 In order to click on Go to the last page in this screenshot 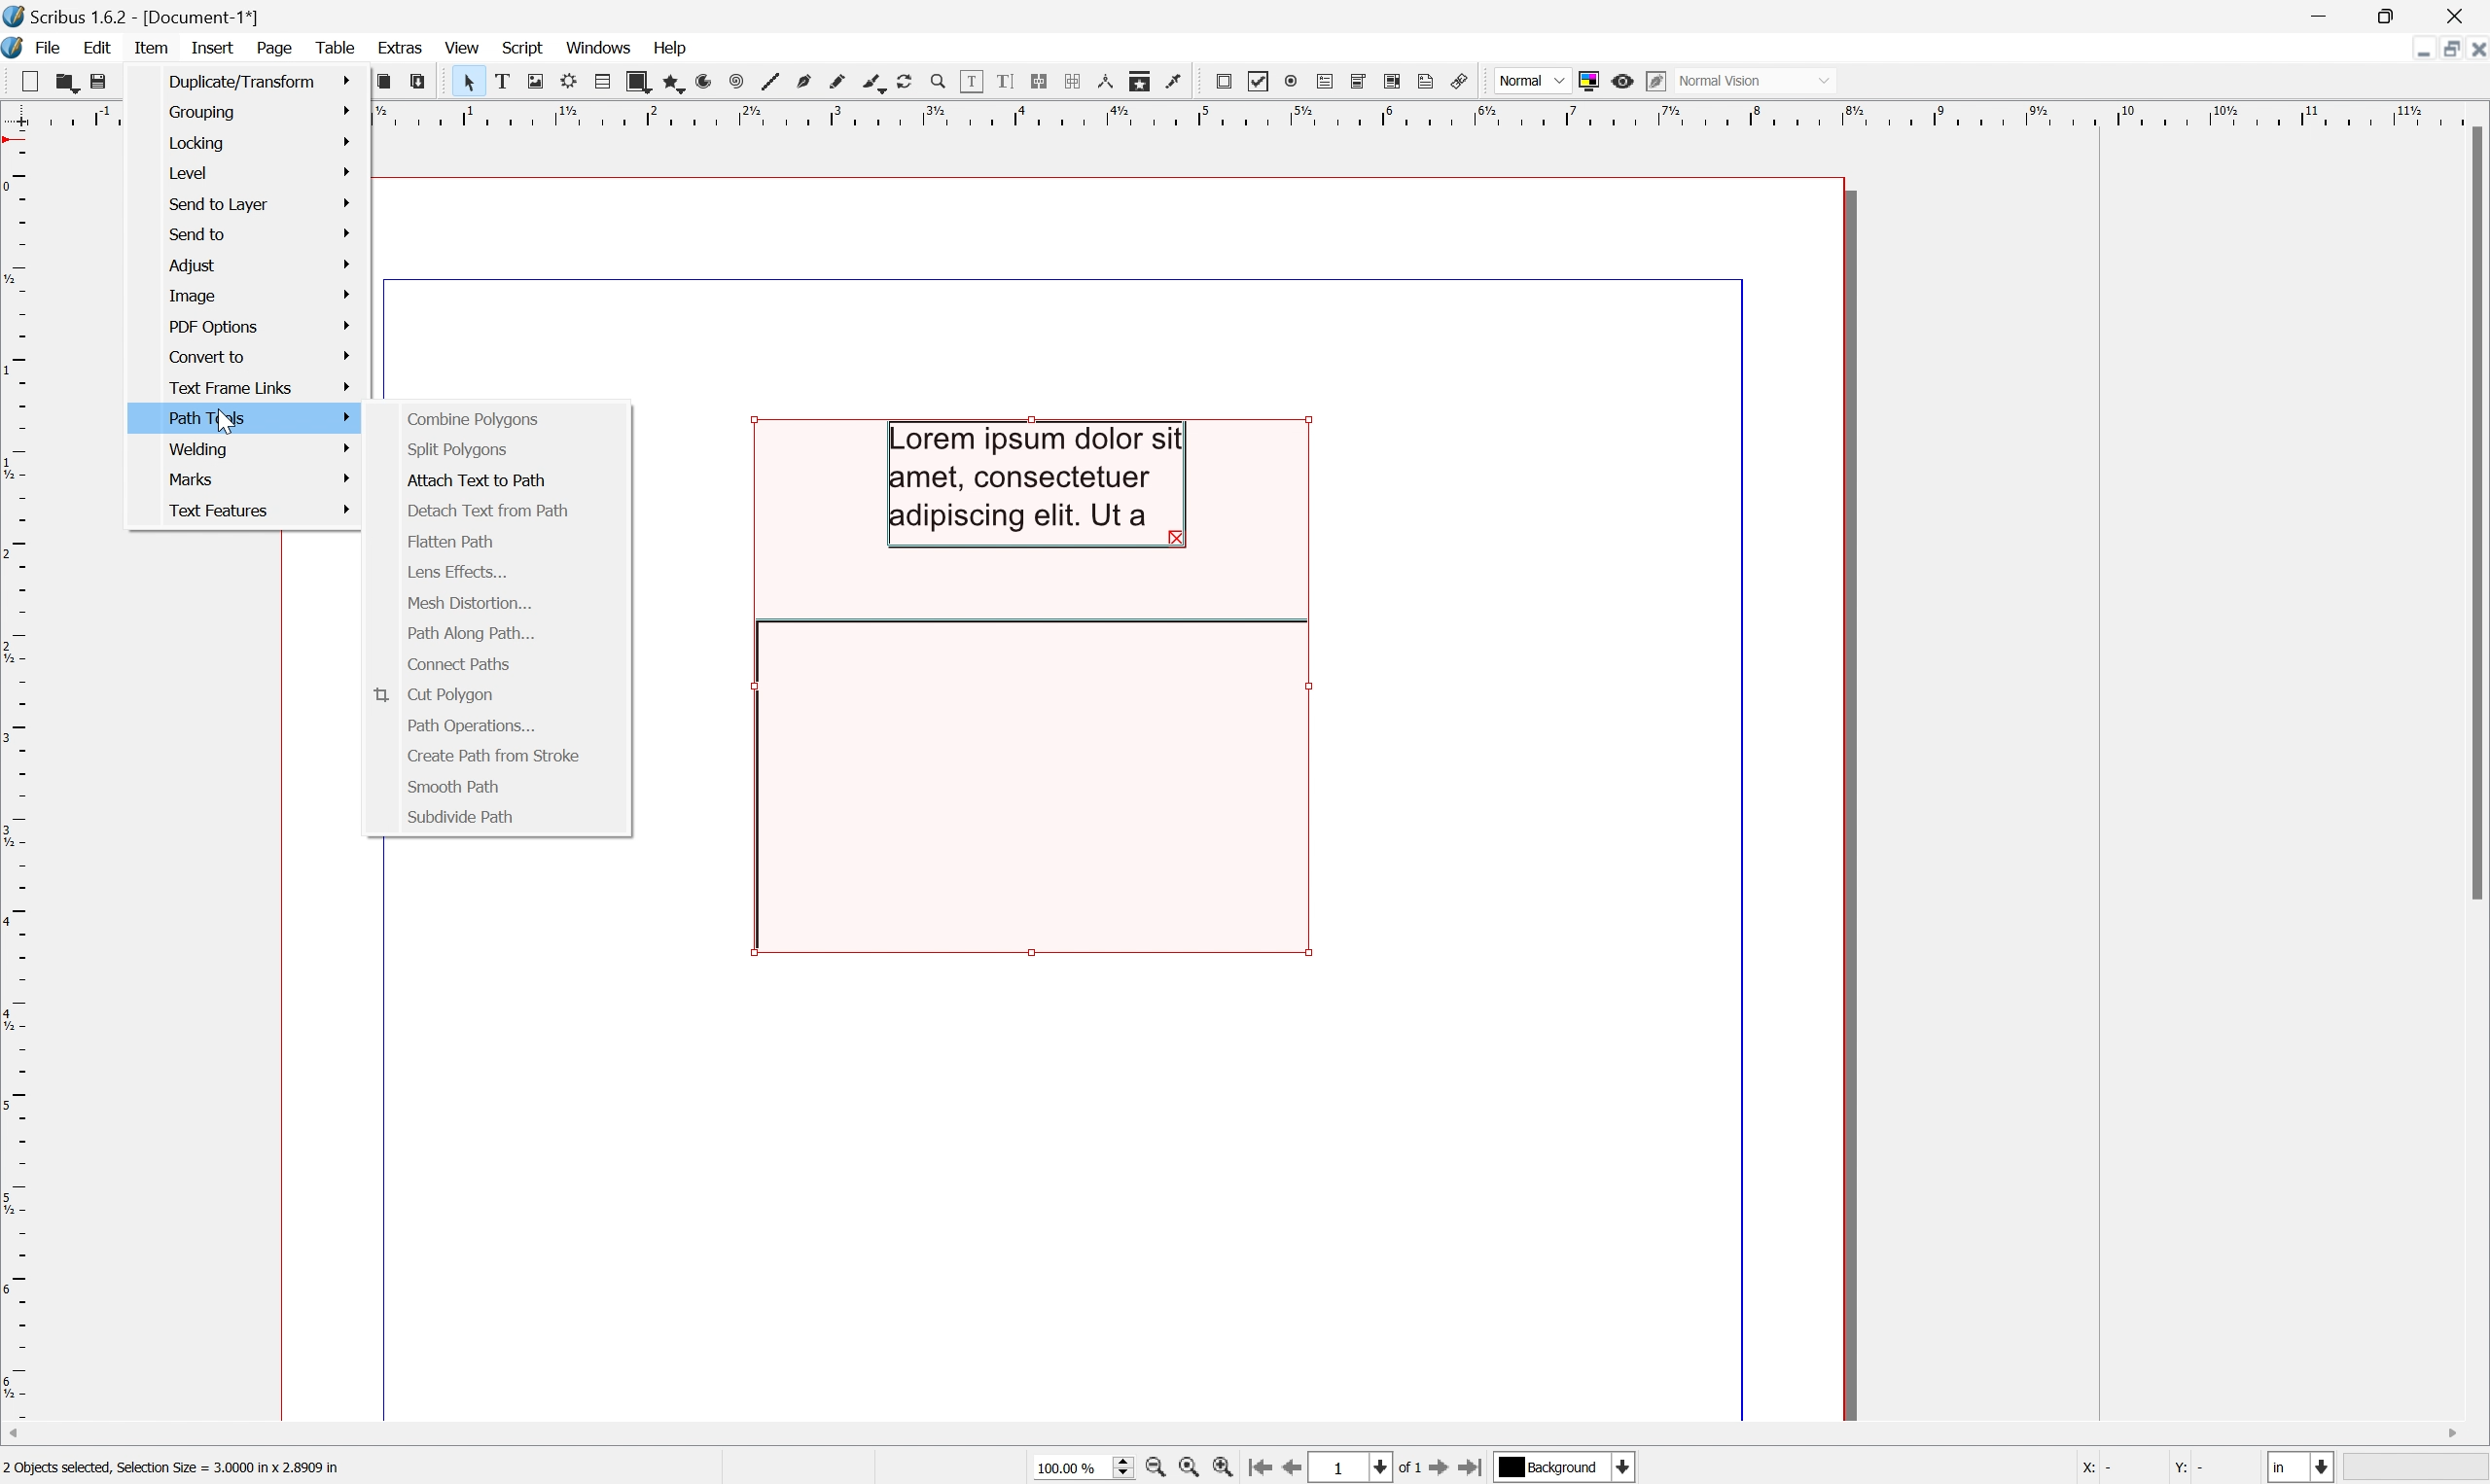, I will do `click(1476, 1468)`.